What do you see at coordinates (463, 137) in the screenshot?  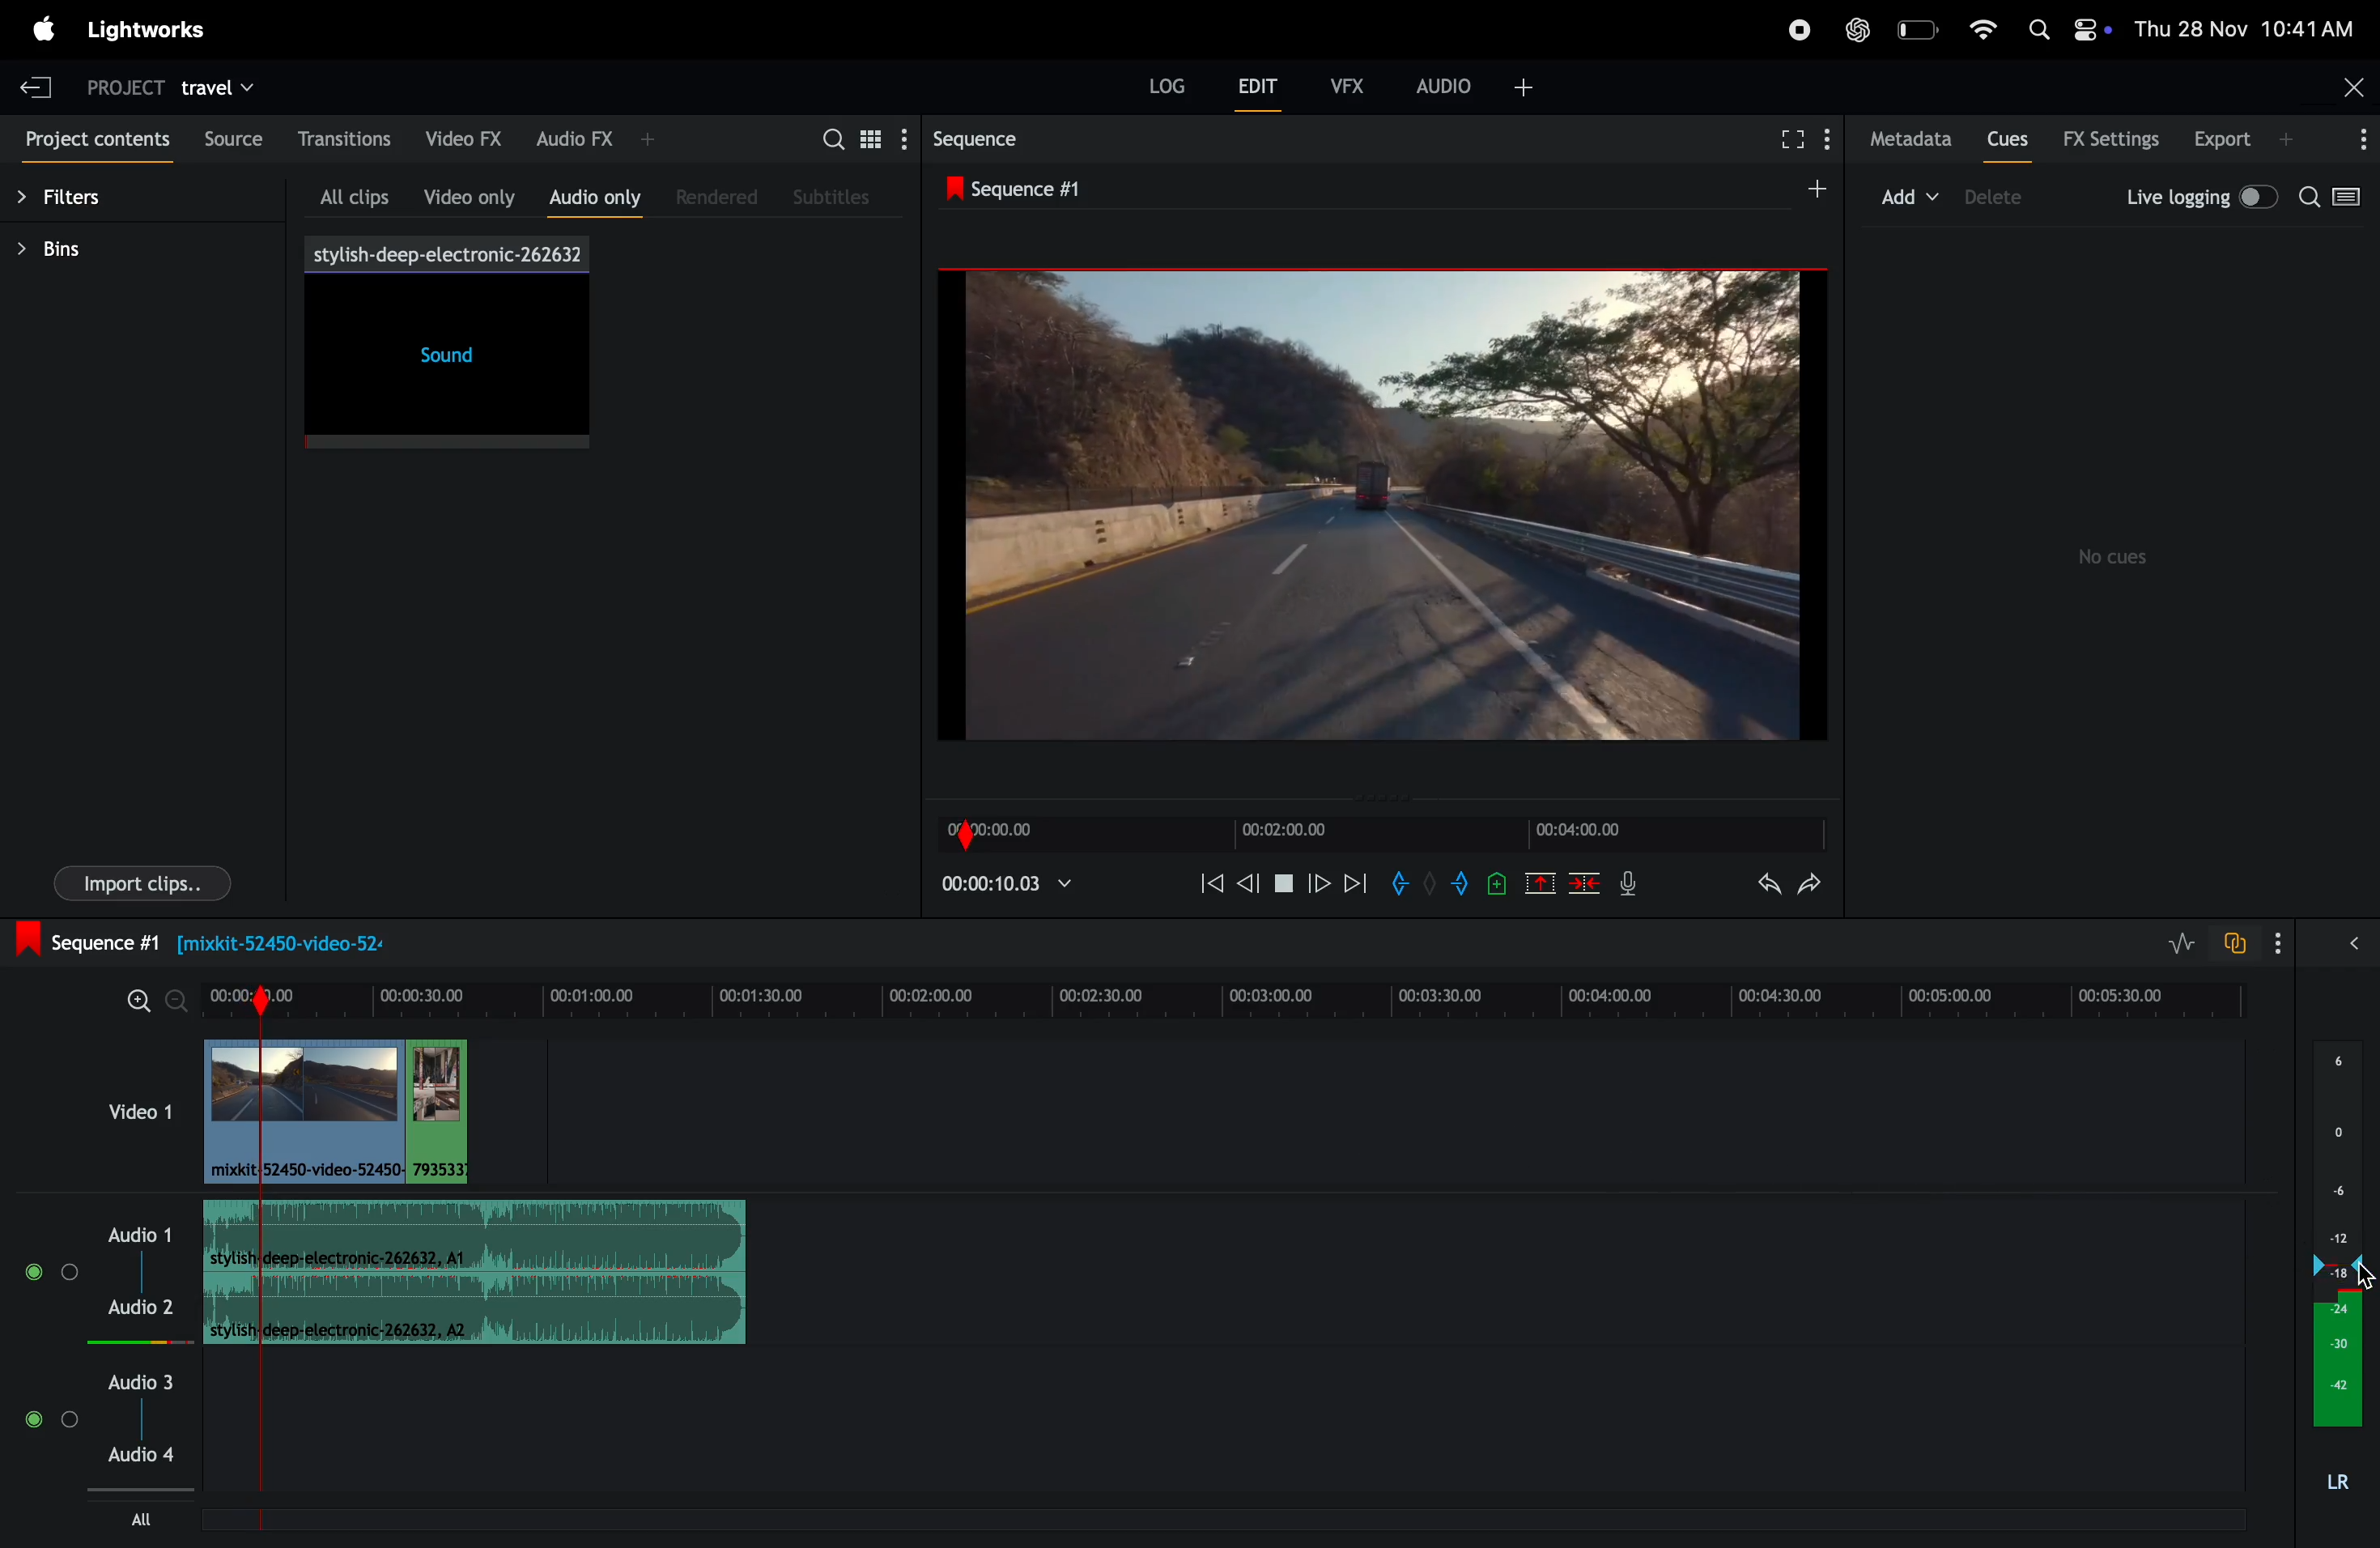 I see `video fx` at bounding box center [463, 137].